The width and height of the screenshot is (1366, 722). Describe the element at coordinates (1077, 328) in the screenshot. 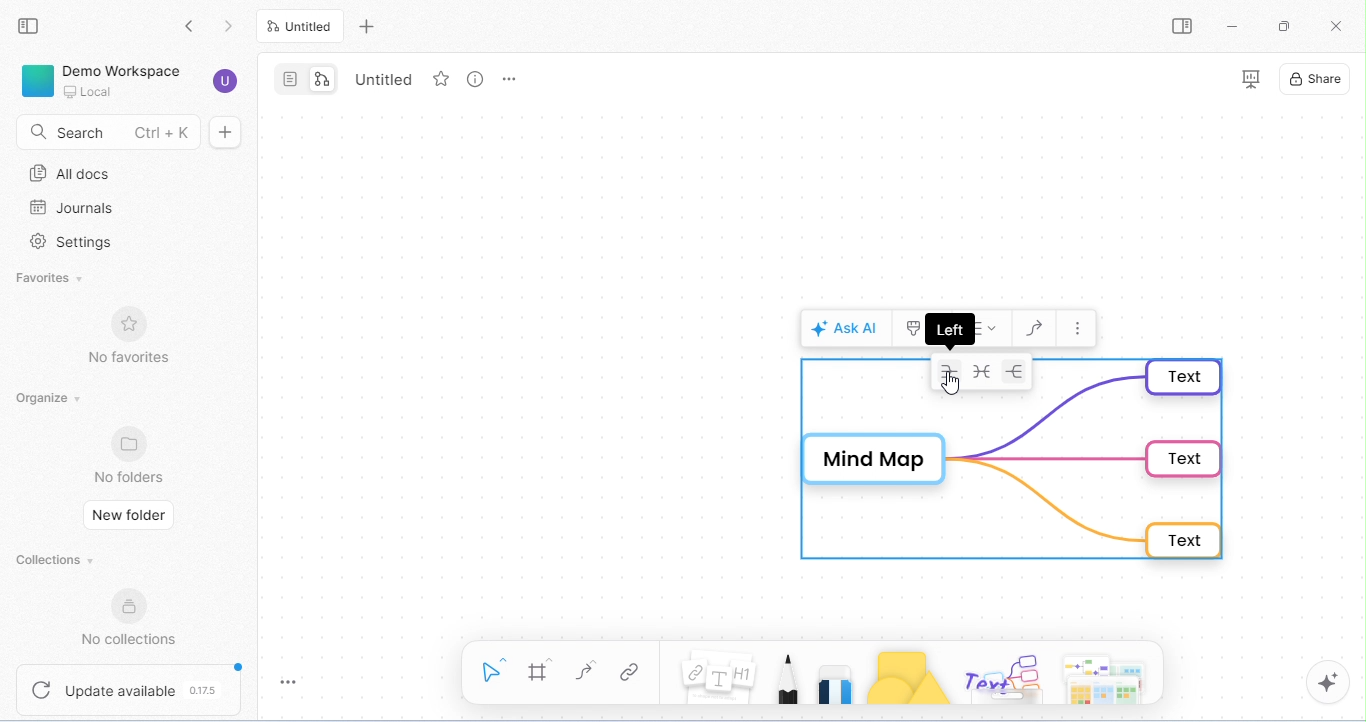

I see `more` at that location.